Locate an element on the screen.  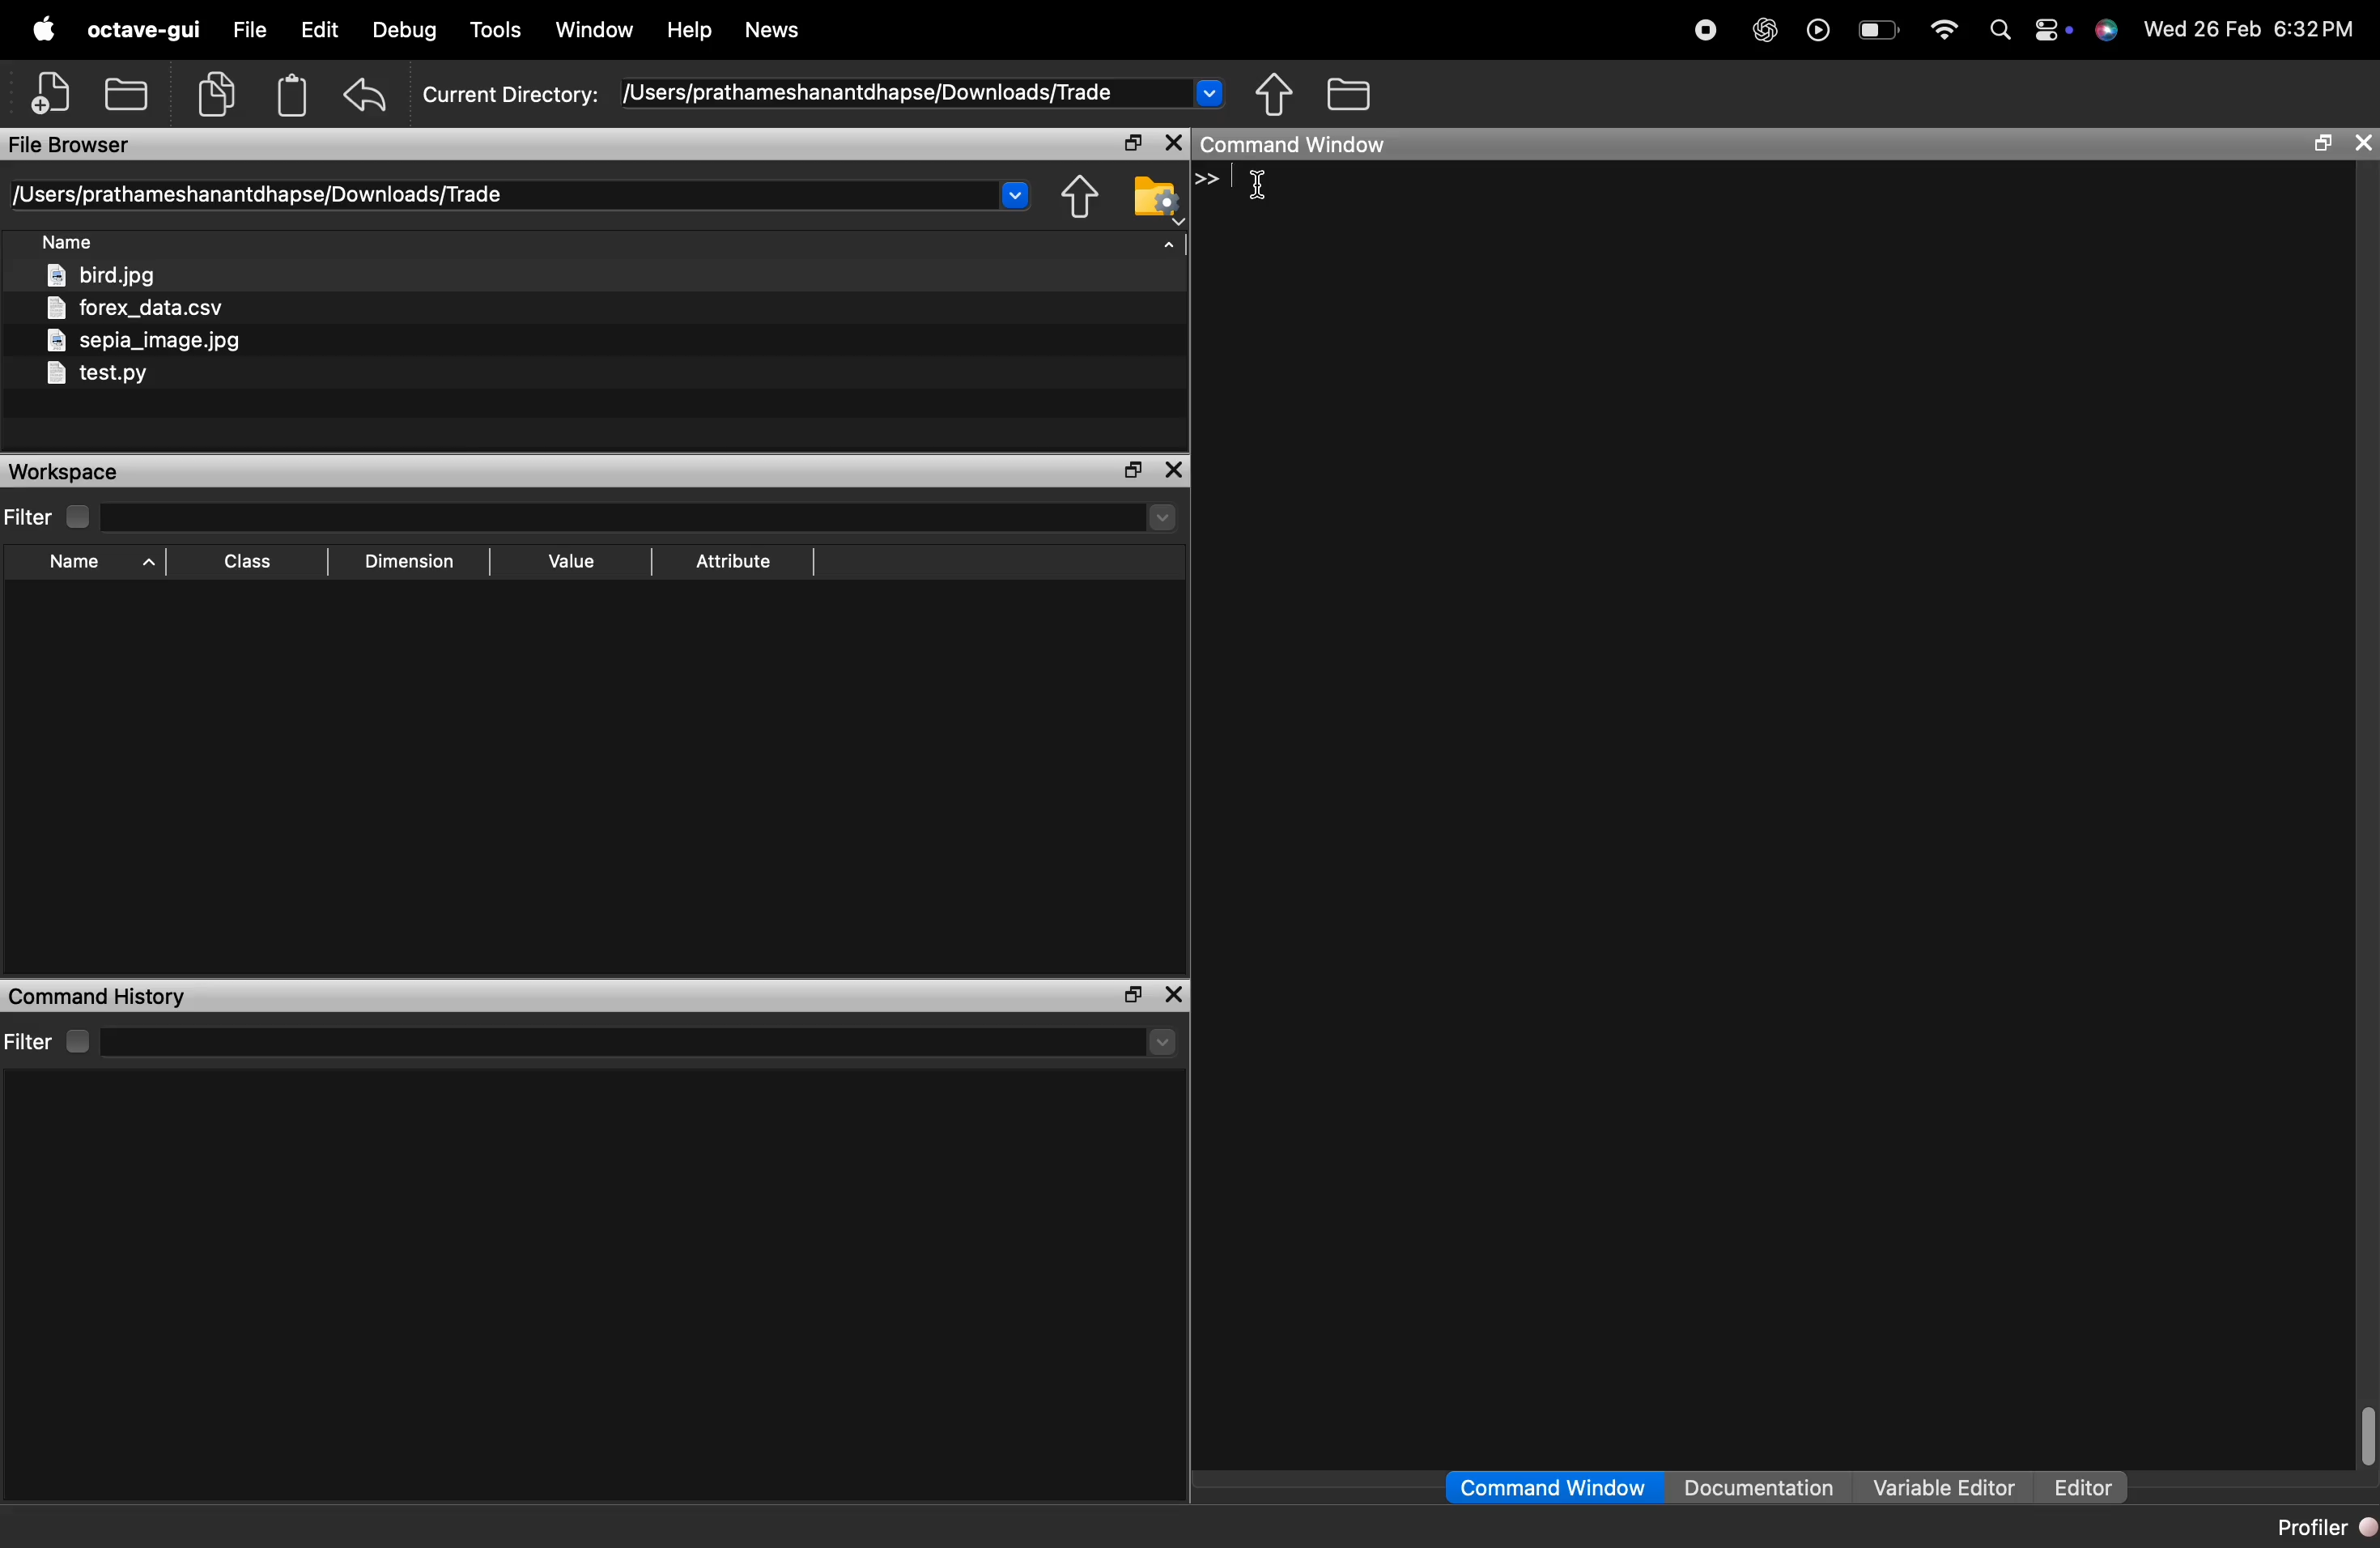
current directory is located at coordinates (523, 195).